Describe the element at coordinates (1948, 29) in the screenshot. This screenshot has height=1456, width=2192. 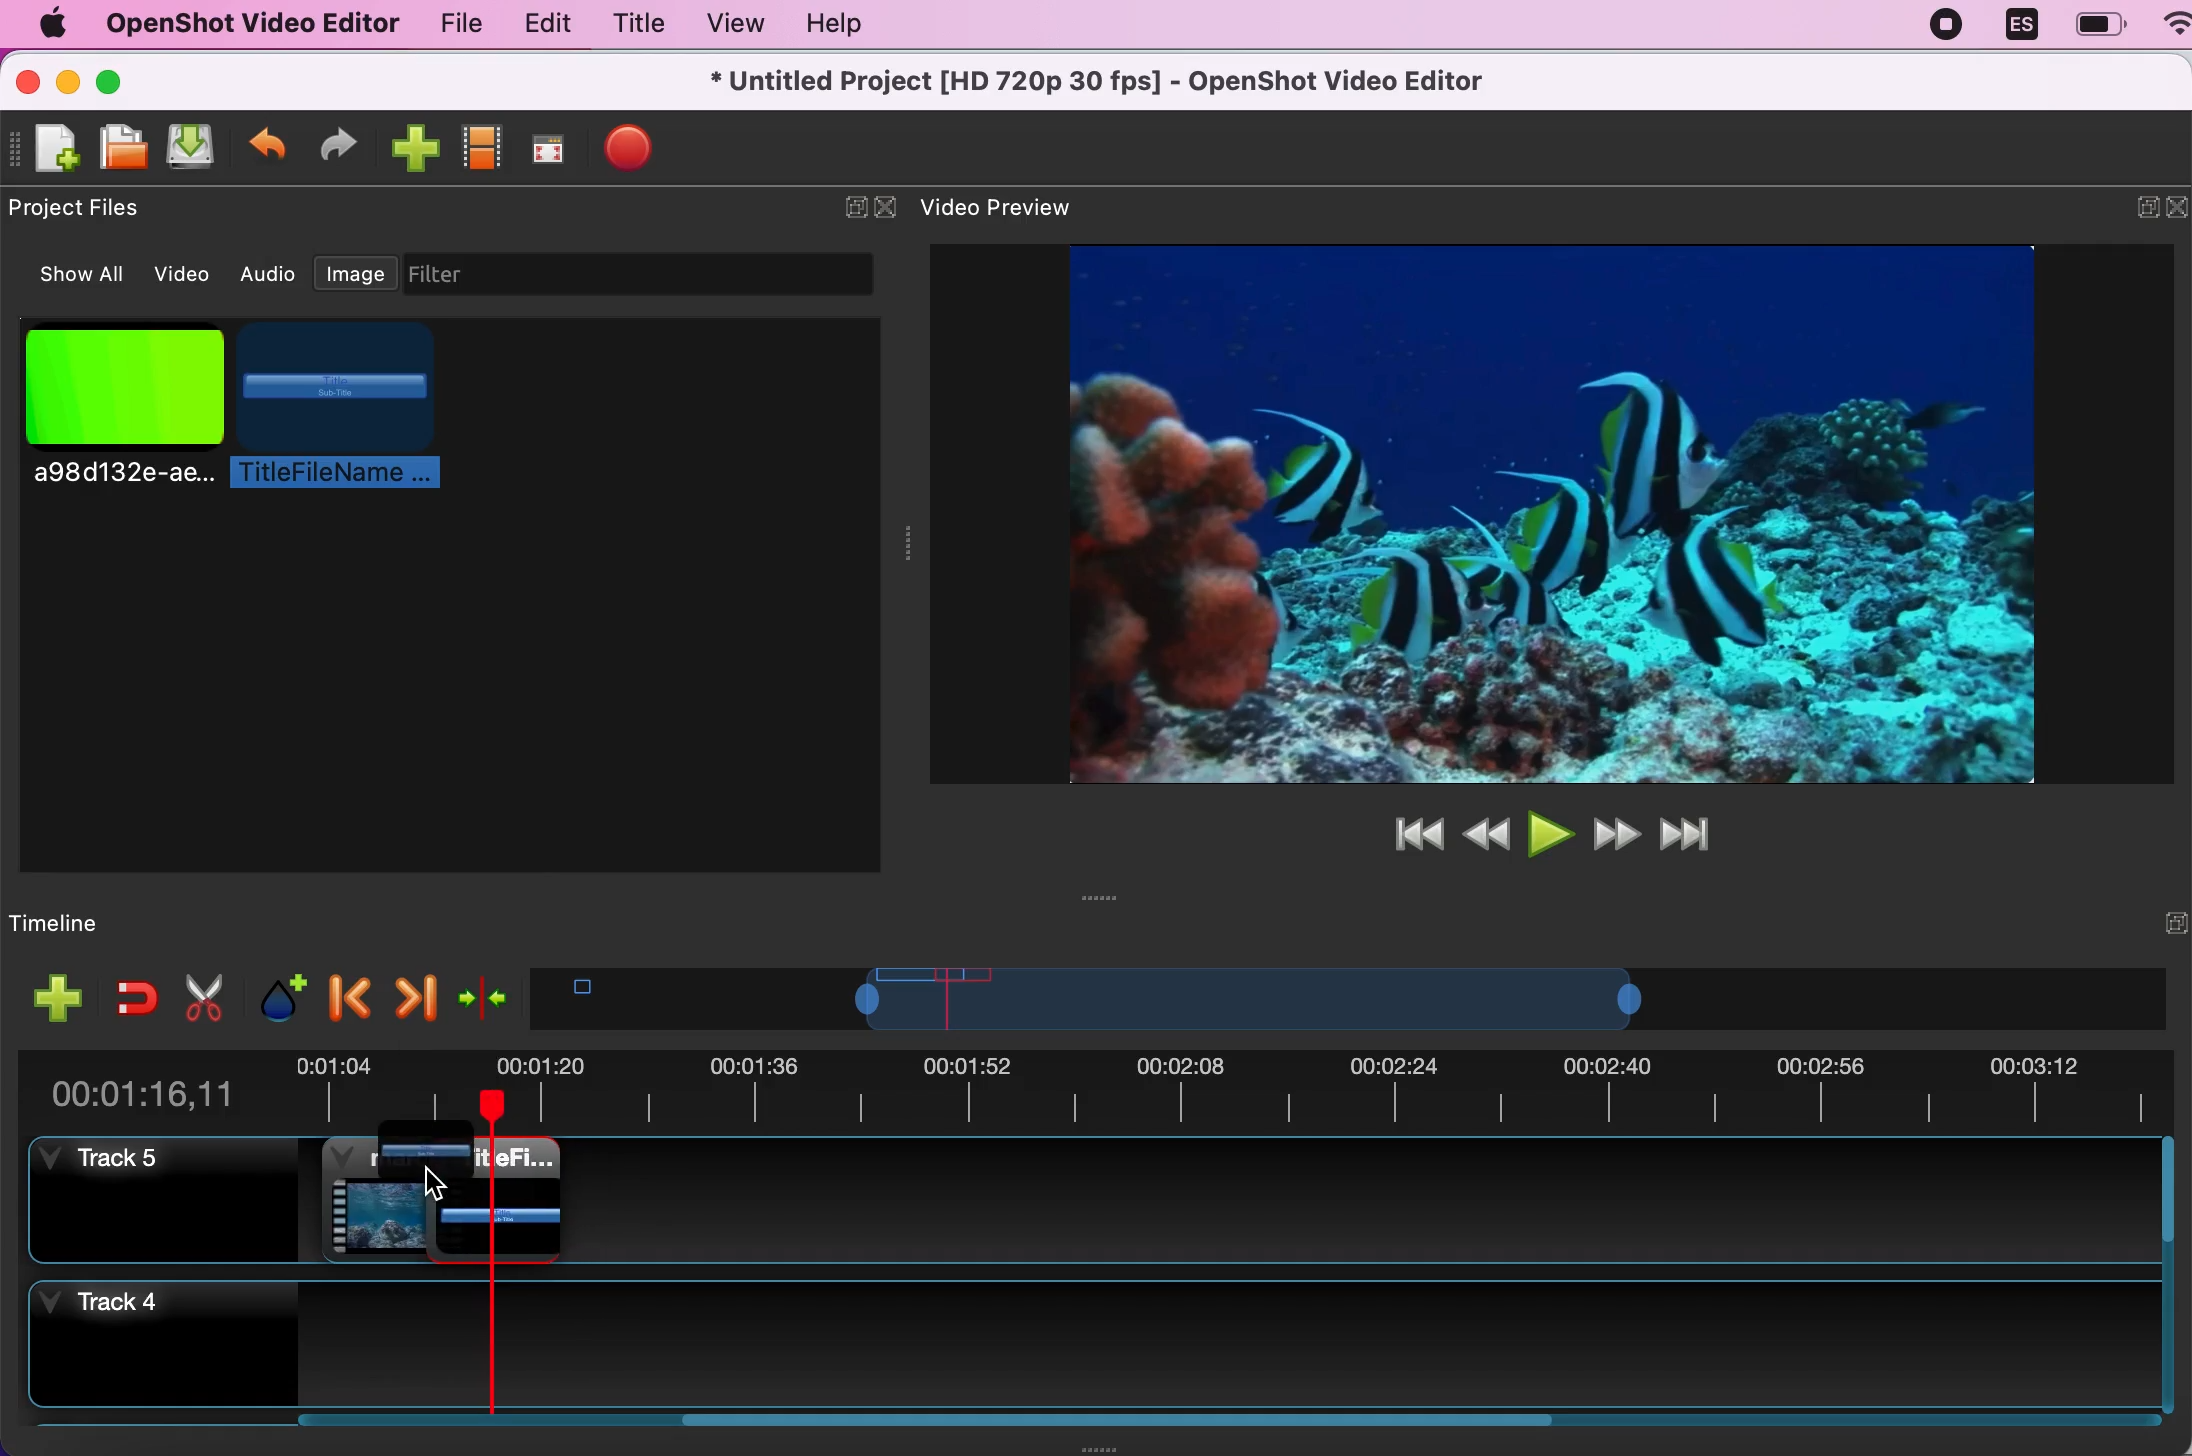
I see `recording stopped` at that location.